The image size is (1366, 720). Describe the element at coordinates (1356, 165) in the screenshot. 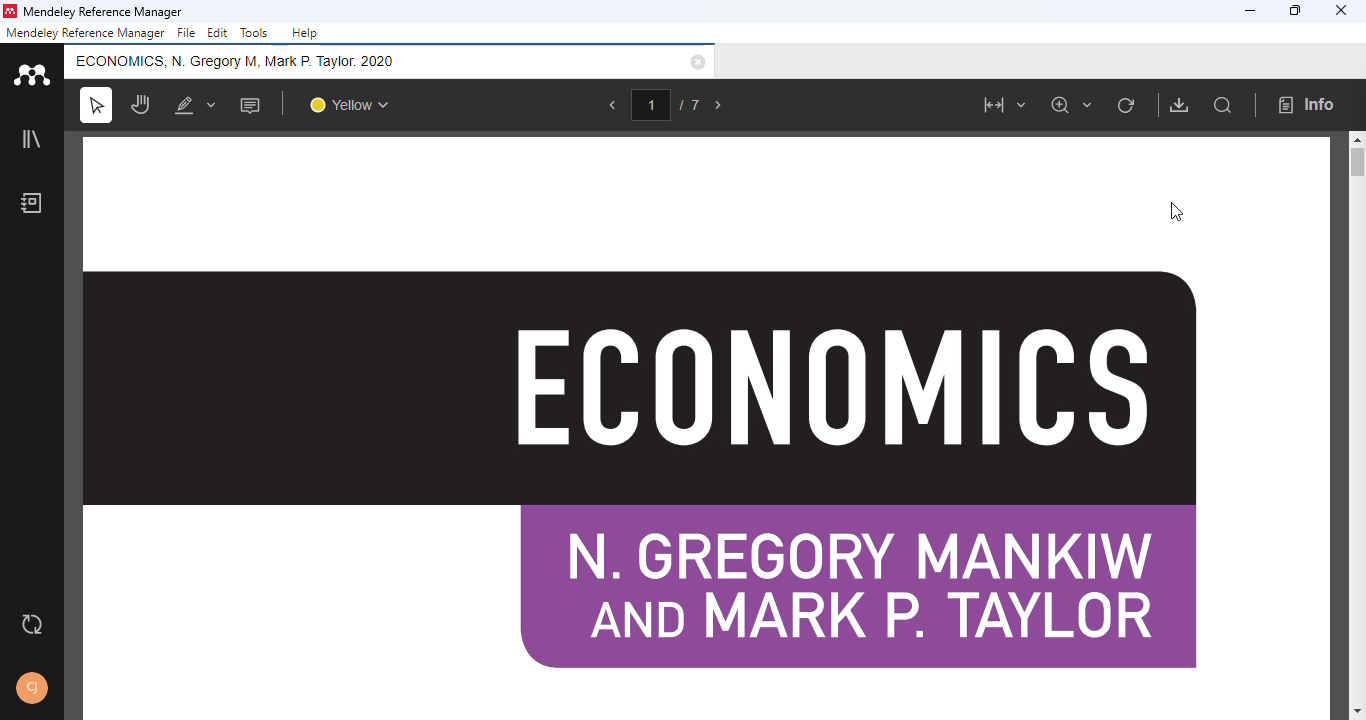

I see `vertical scroll bar` at that location.